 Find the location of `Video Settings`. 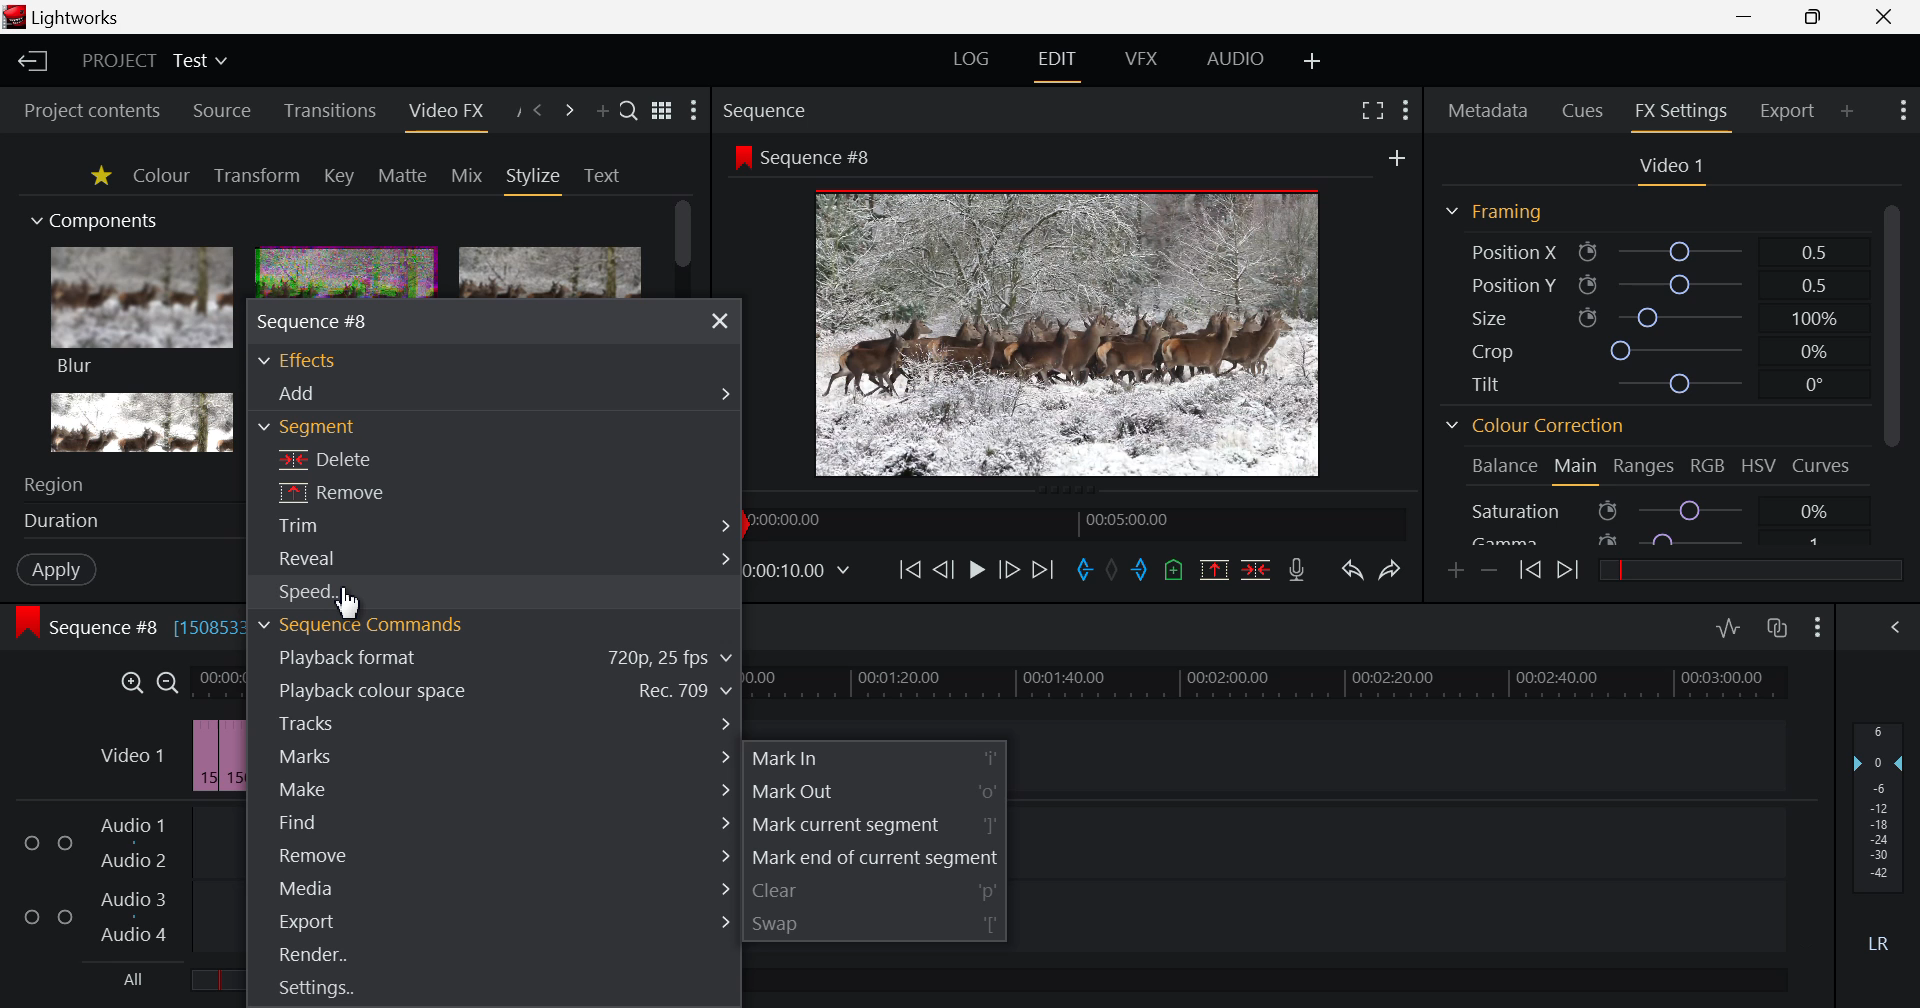

Video Settings is located at coordinates (1669, 169).